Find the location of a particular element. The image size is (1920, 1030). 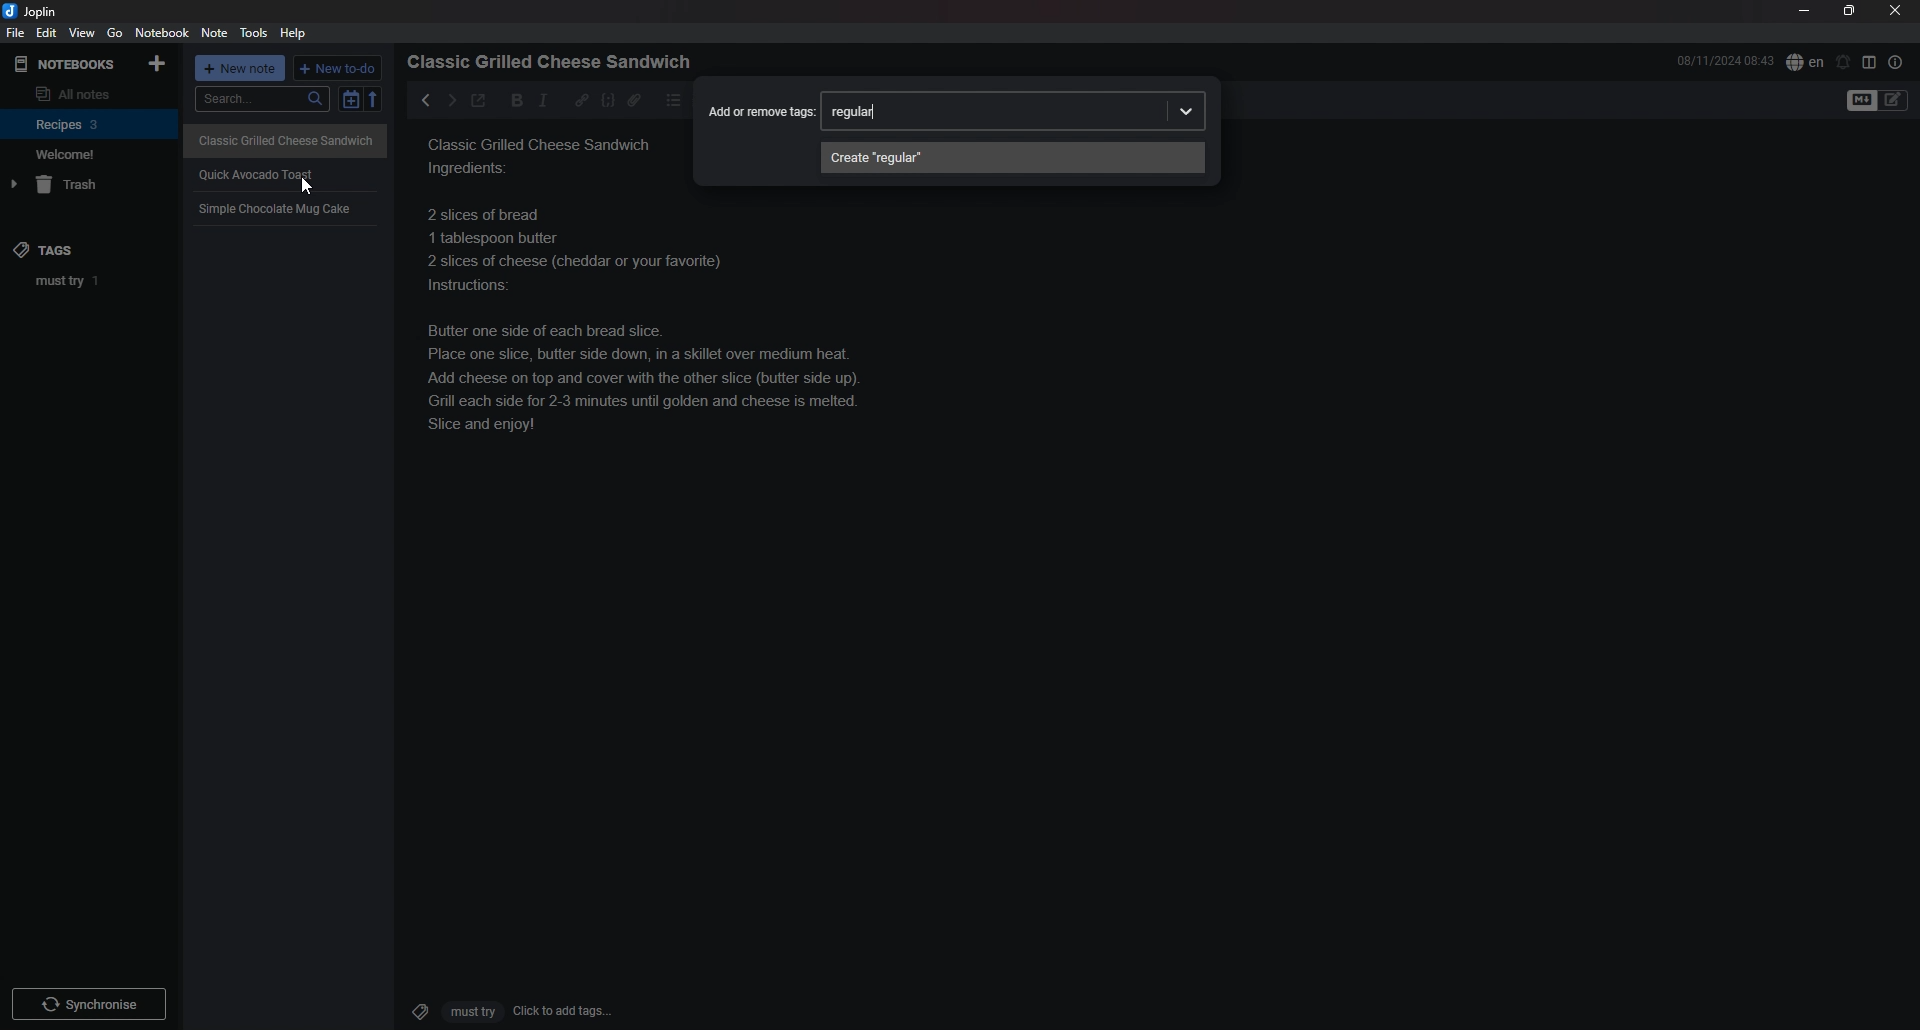

file is located at coordinates (14, 34).